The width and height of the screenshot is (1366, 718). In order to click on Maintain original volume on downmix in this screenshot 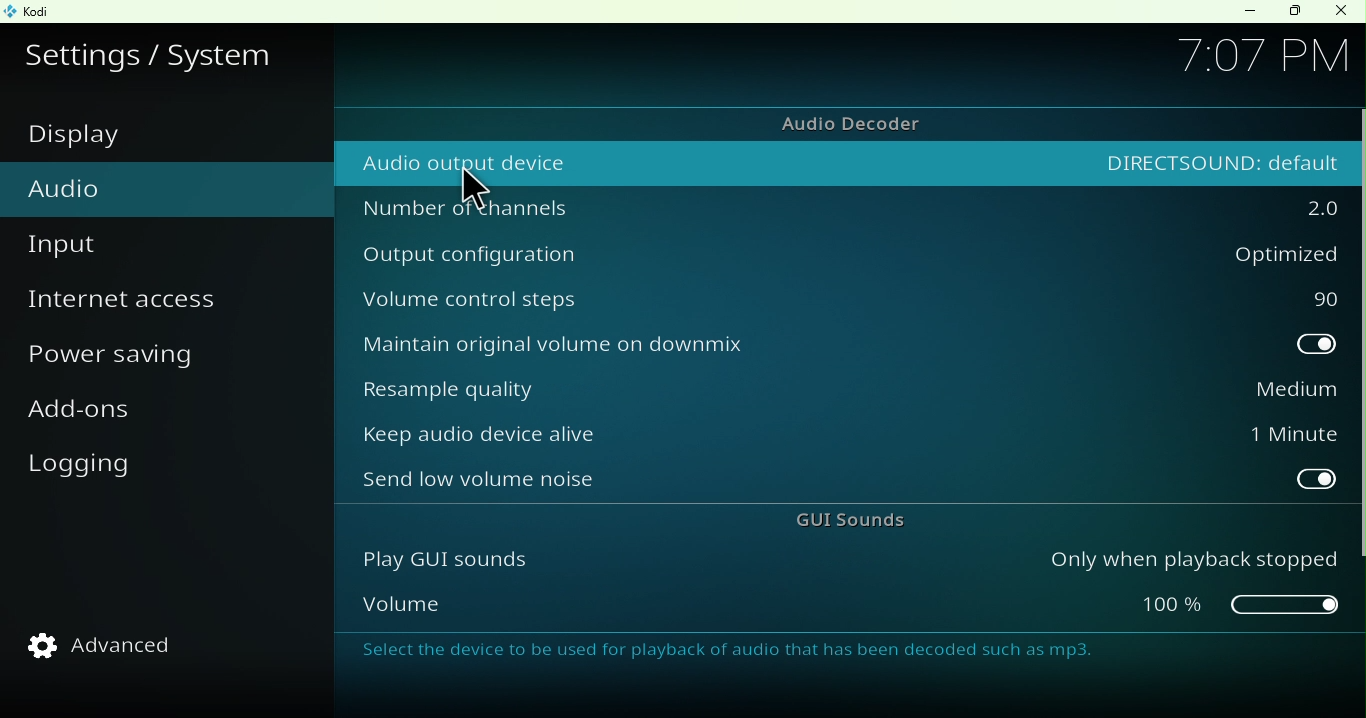, I will do `click(718, 346)`.